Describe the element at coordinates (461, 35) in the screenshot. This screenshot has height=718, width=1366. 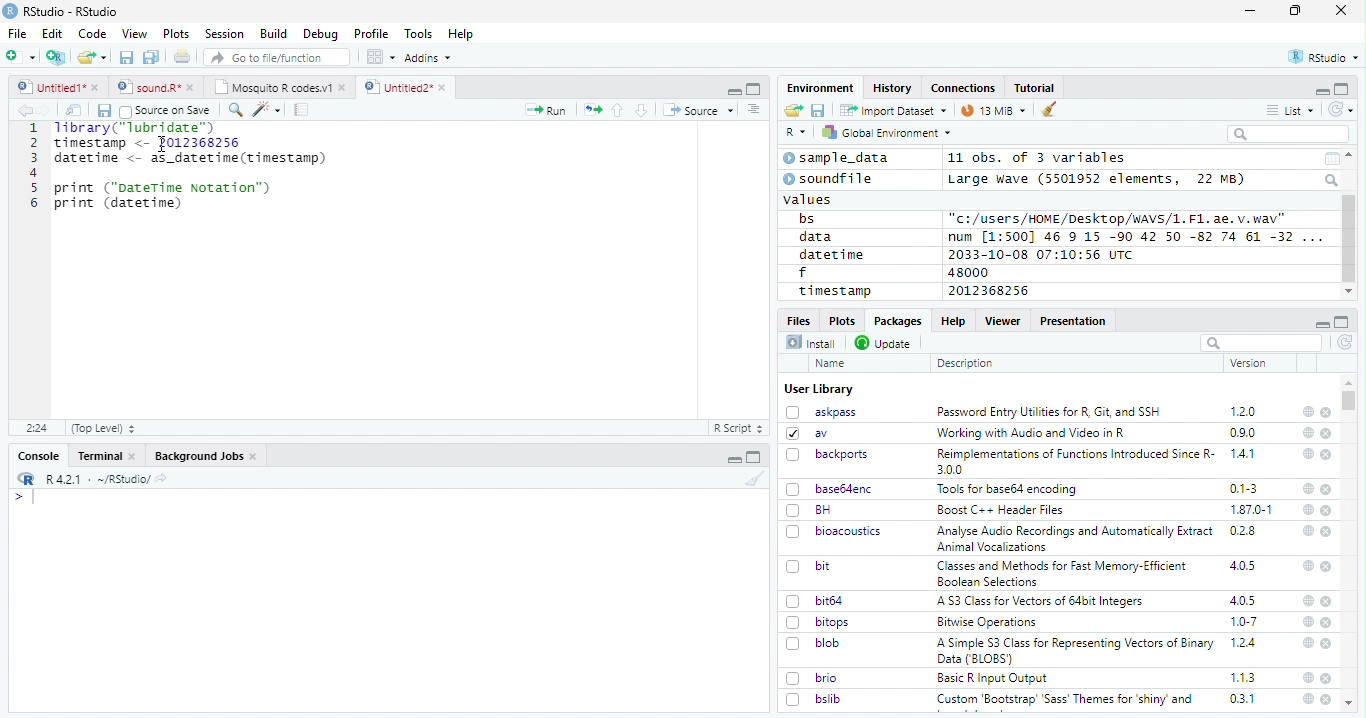
I see `Help` at that location.